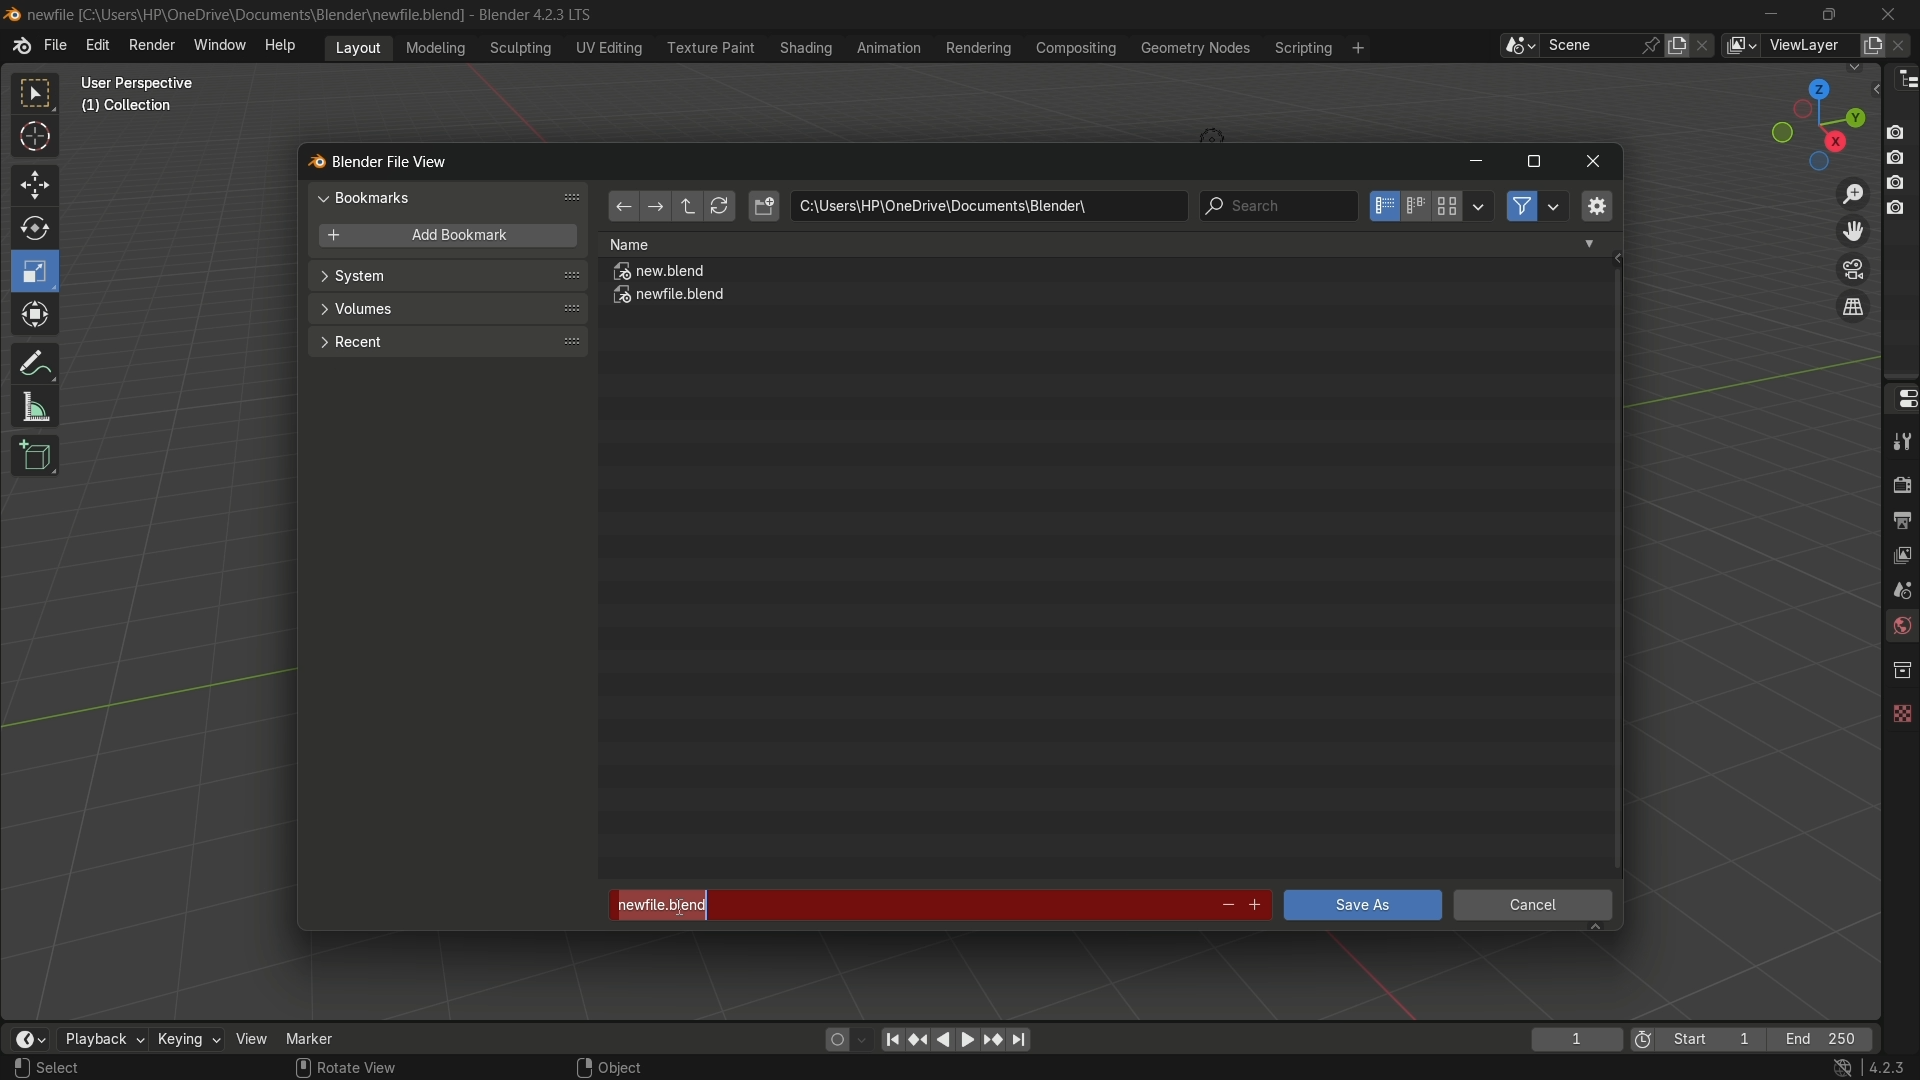  What do you see at coordinates (1900, 709) in the screenshot?
I see `texture` at bounding box center [1900, 709].